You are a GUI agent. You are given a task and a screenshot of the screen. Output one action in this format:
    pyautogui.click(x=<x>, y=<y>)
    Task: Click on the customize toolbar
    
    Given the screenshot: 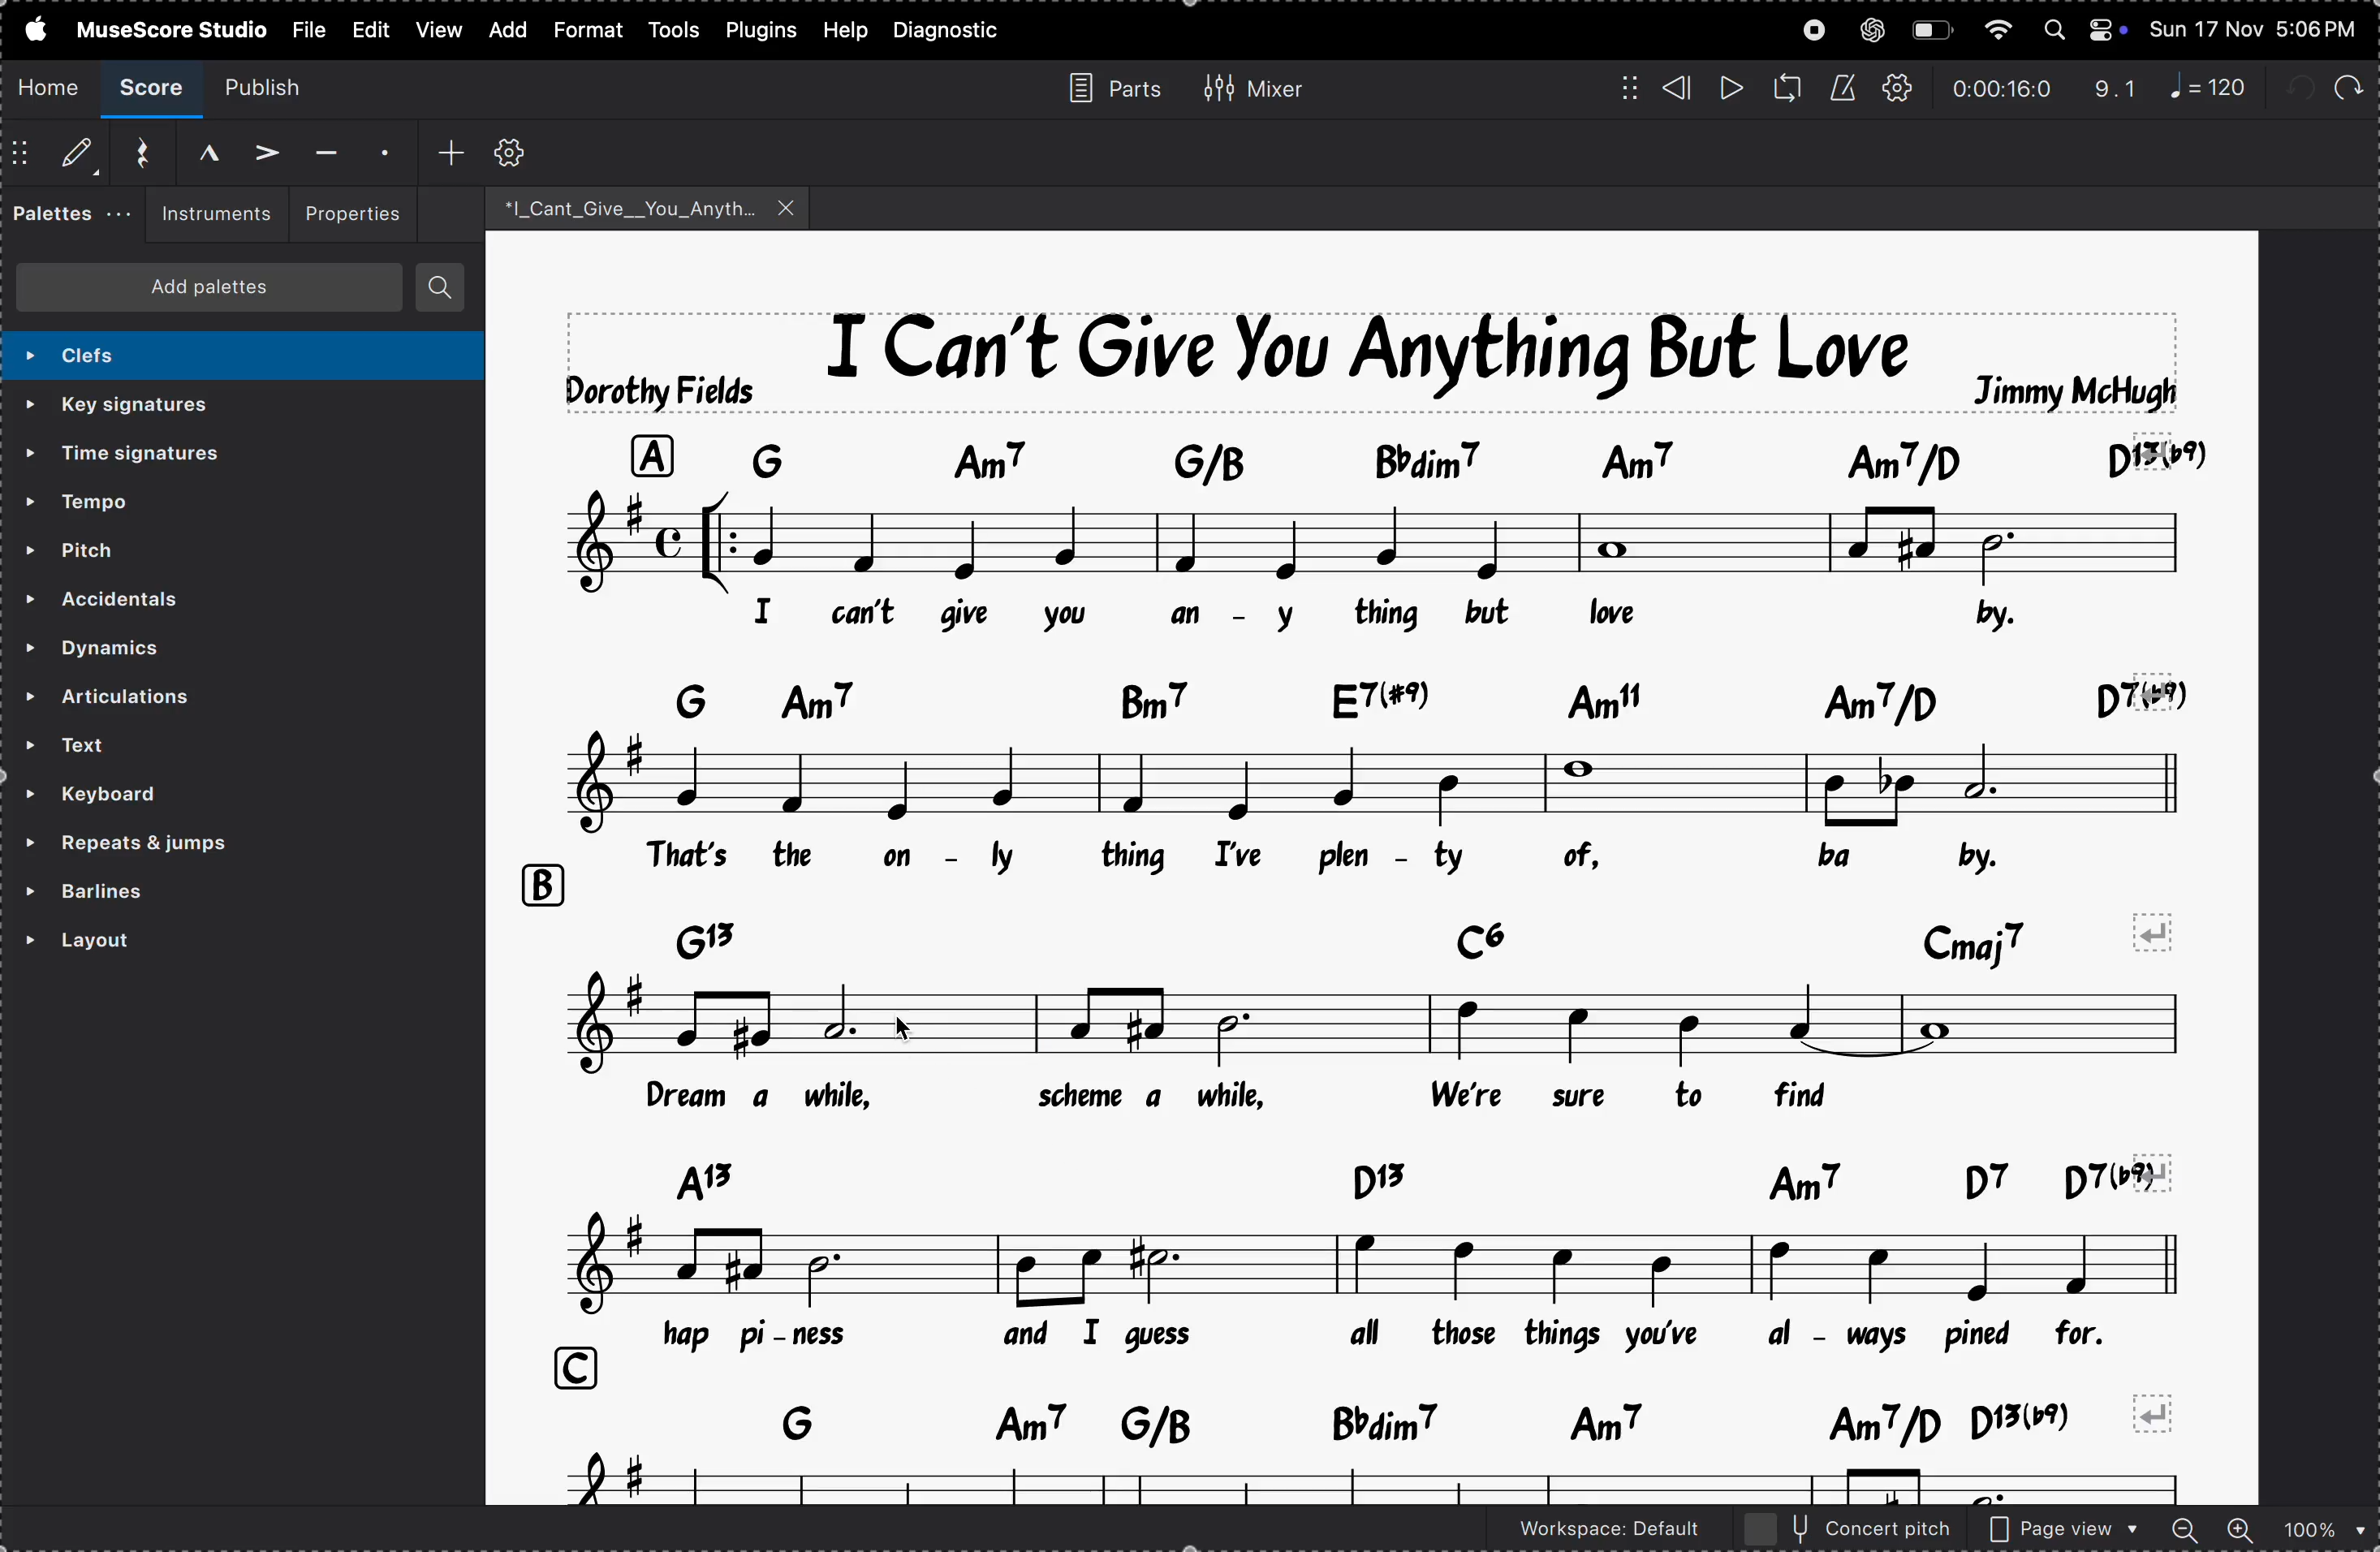 What is the action you would take?
    pyautogui.click(x=514, y=151)
    